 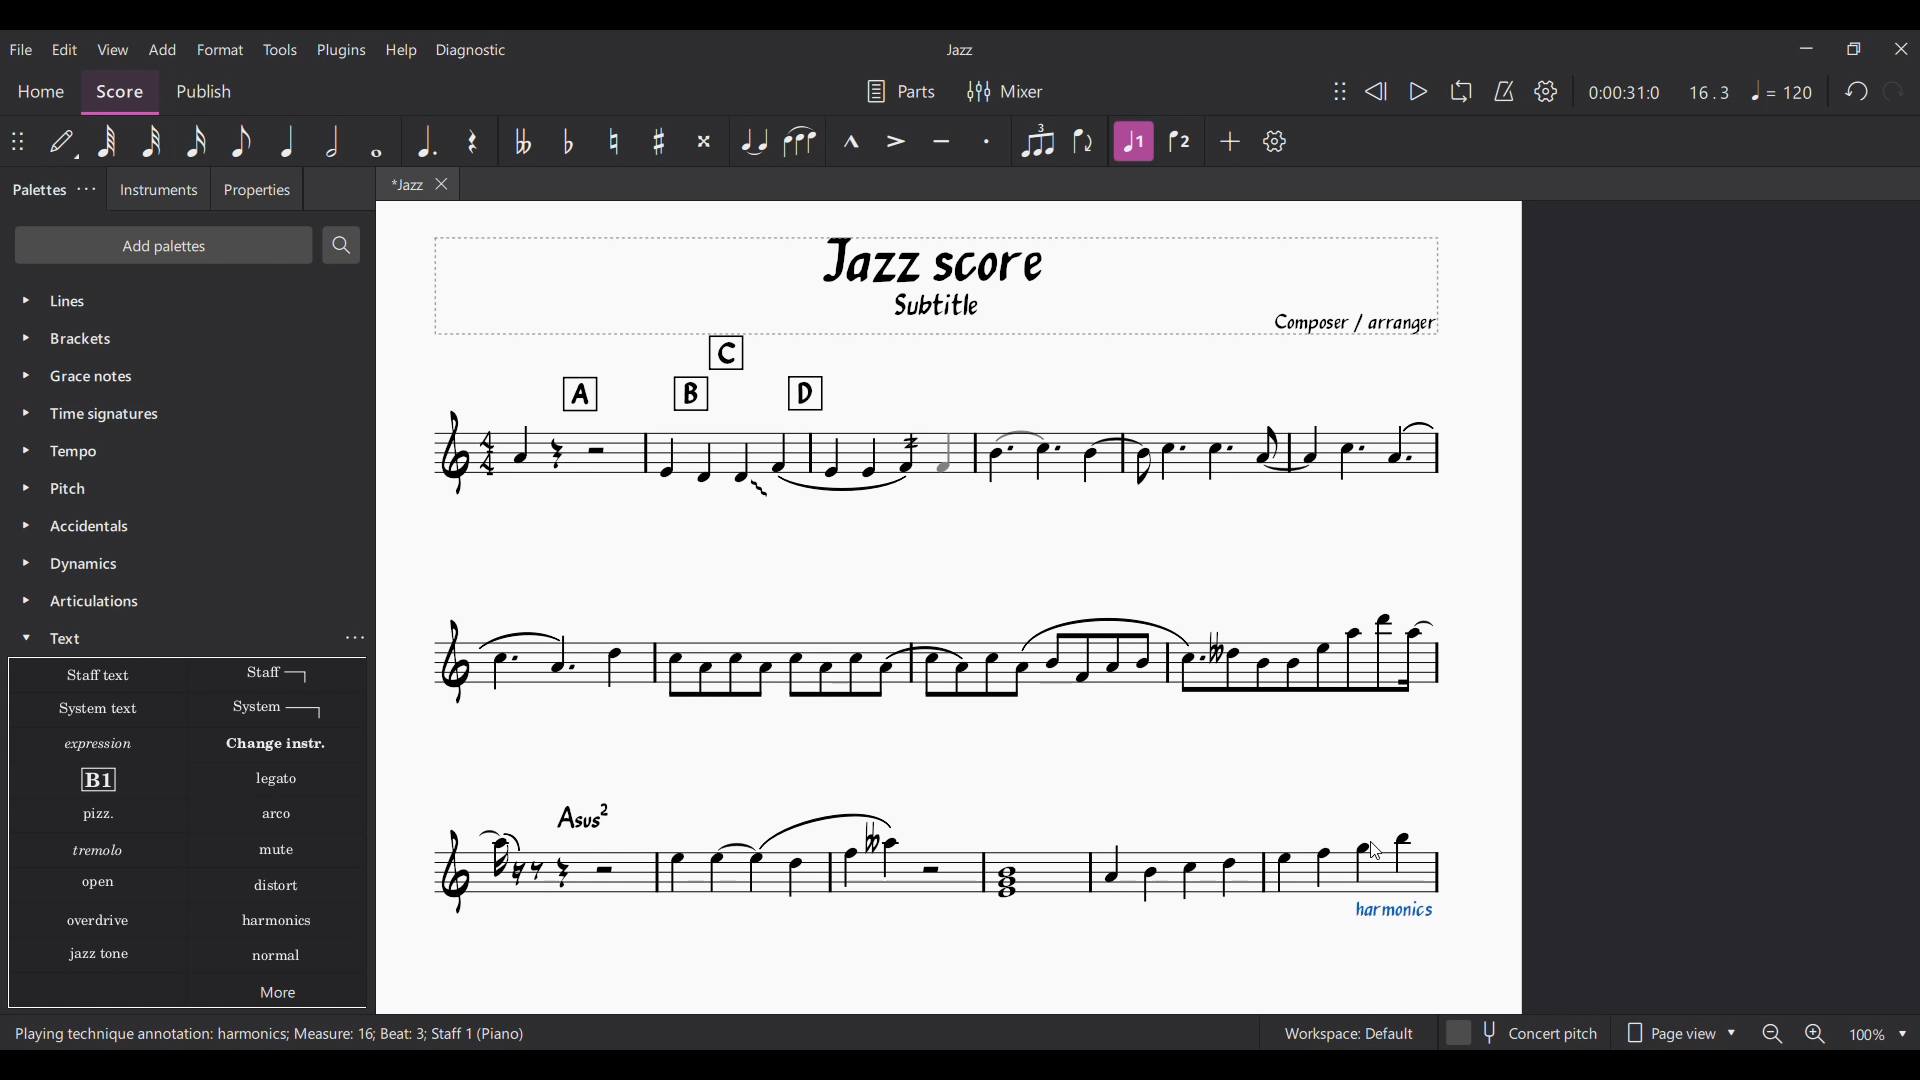 I want to click on Play, so click(x=1419, y=91).